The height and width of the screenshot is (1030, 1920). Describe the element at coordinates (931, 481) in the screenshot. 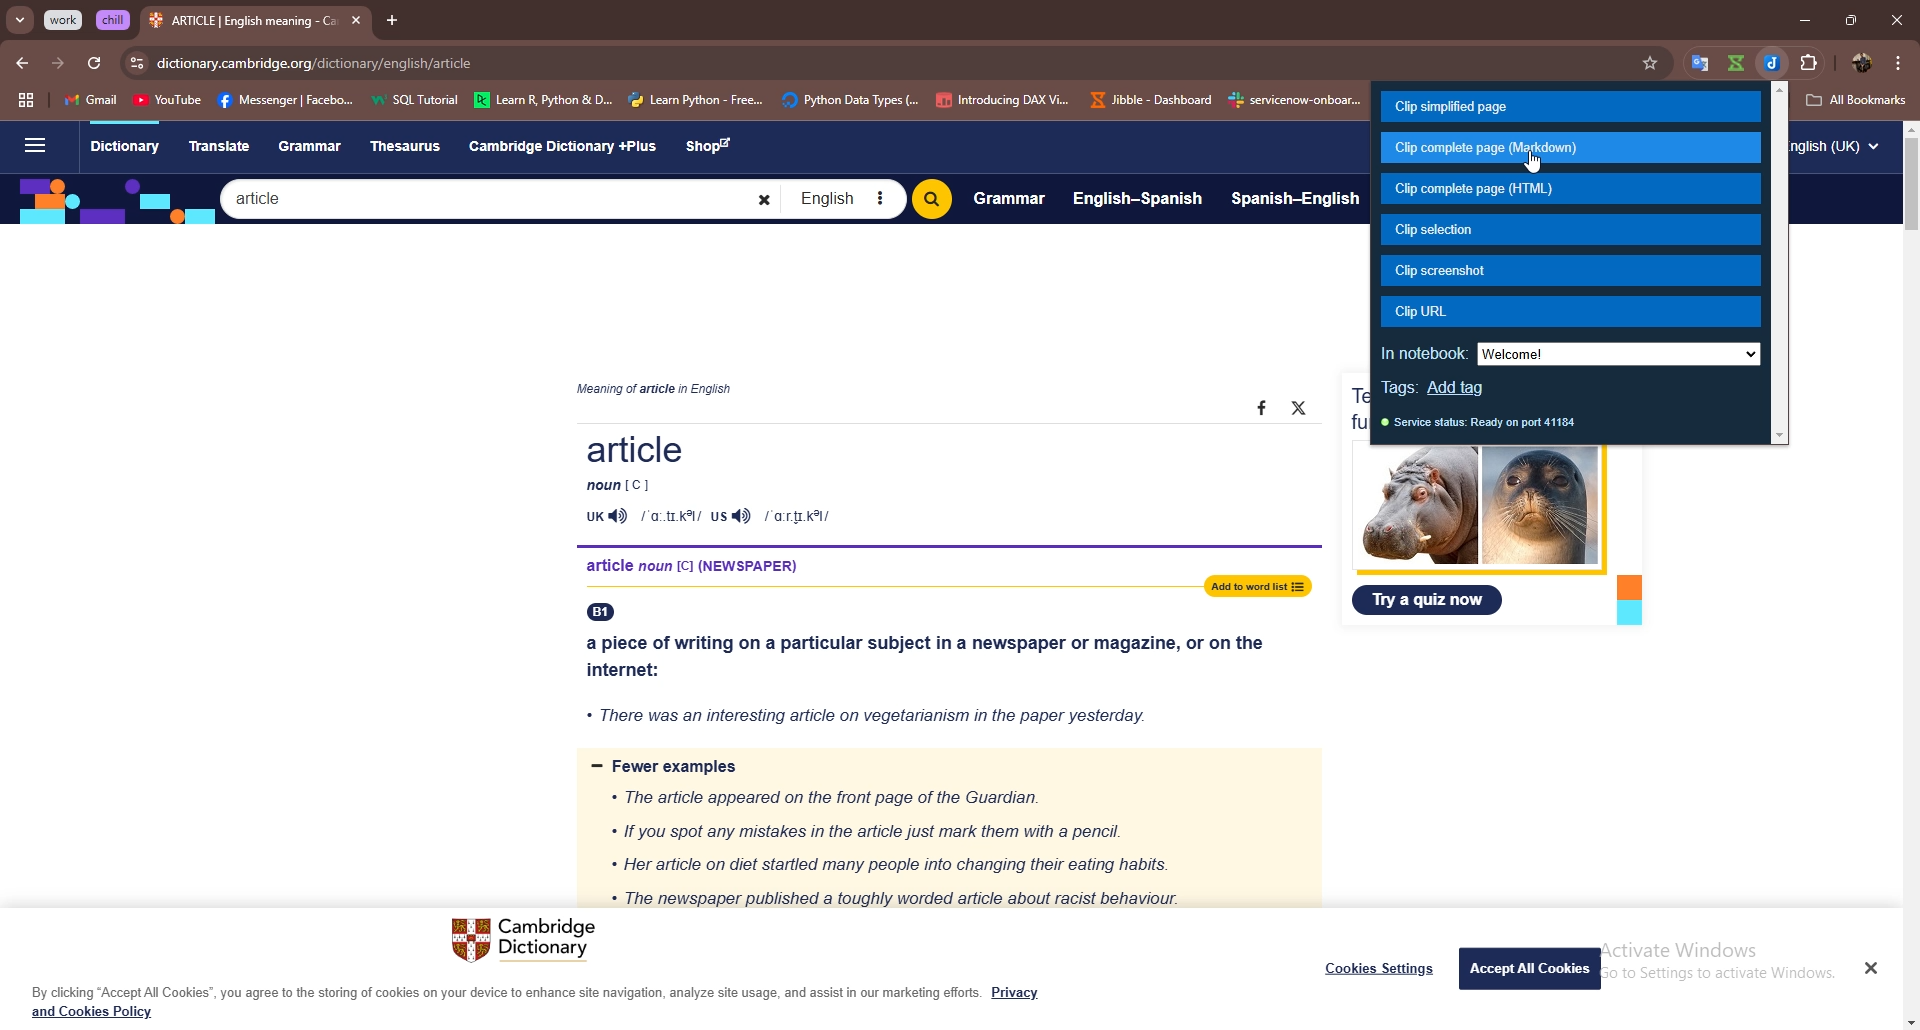

I see `Article` at that location.